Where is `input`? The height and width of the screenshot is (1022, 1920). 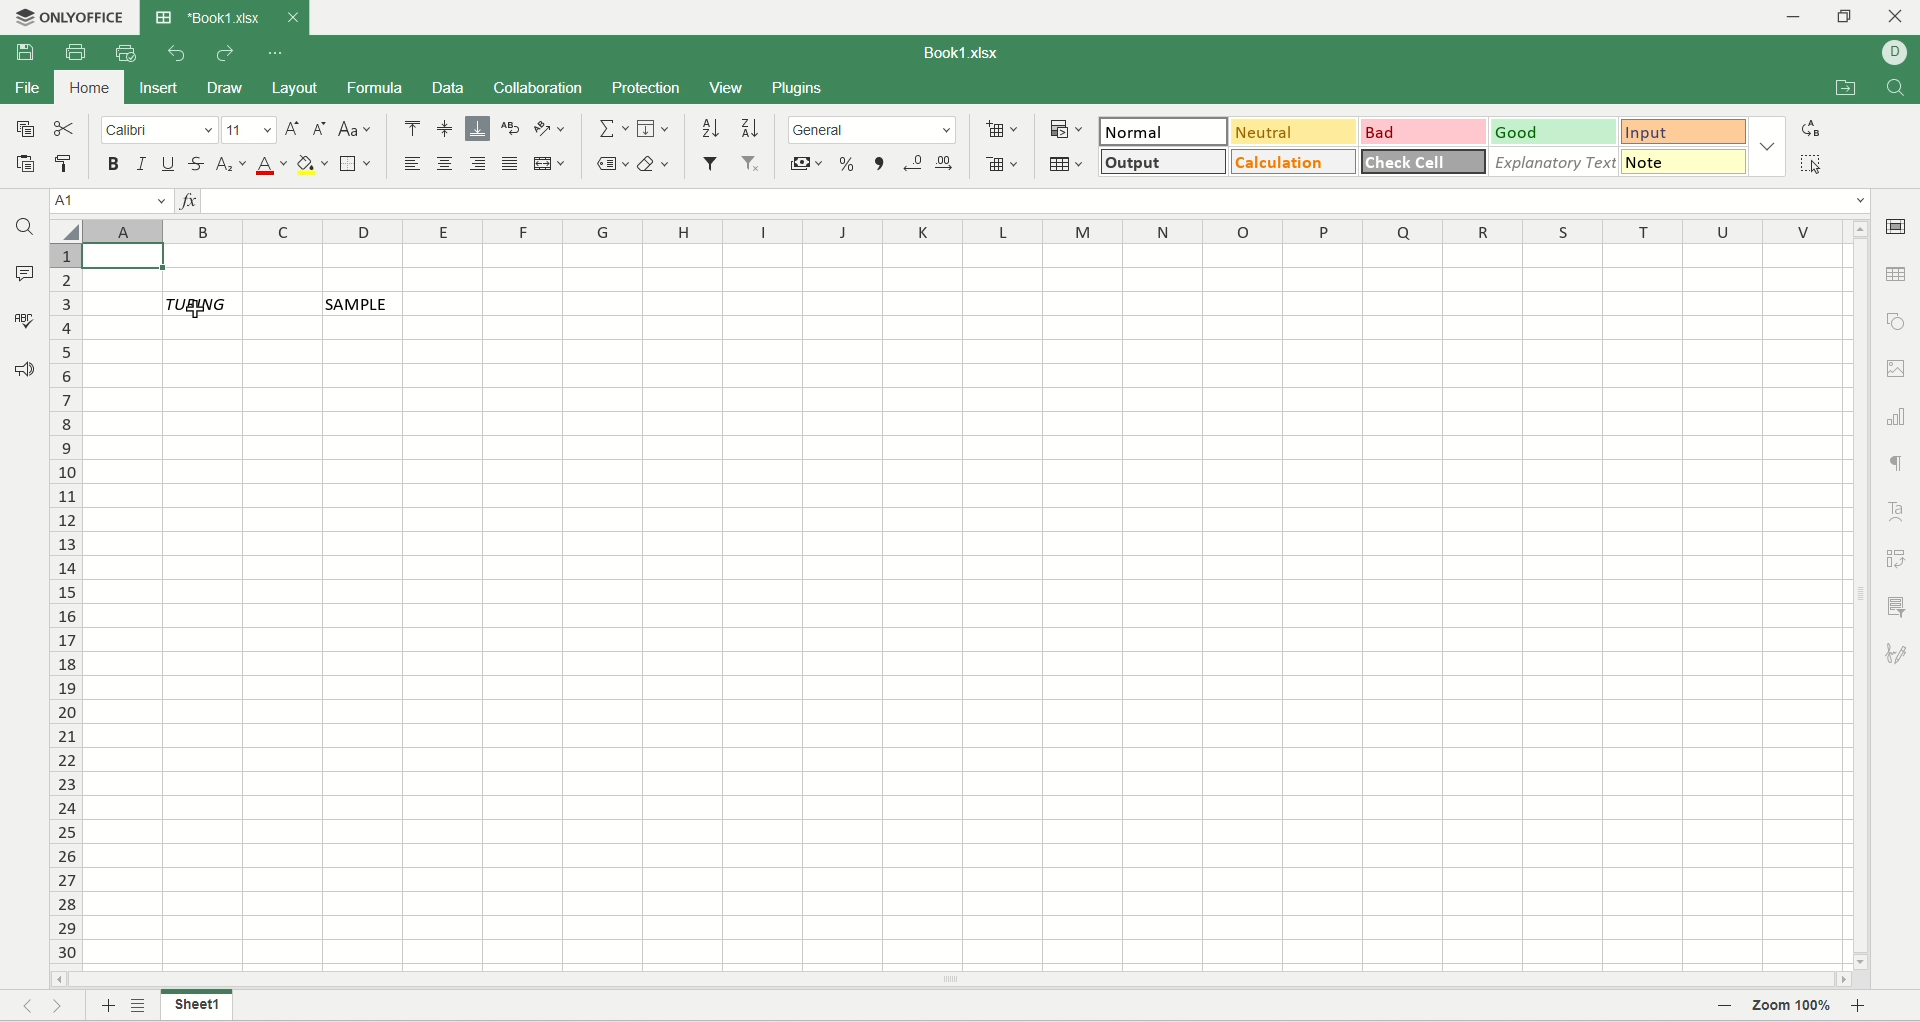 input is located at coordinates (1688, 132).